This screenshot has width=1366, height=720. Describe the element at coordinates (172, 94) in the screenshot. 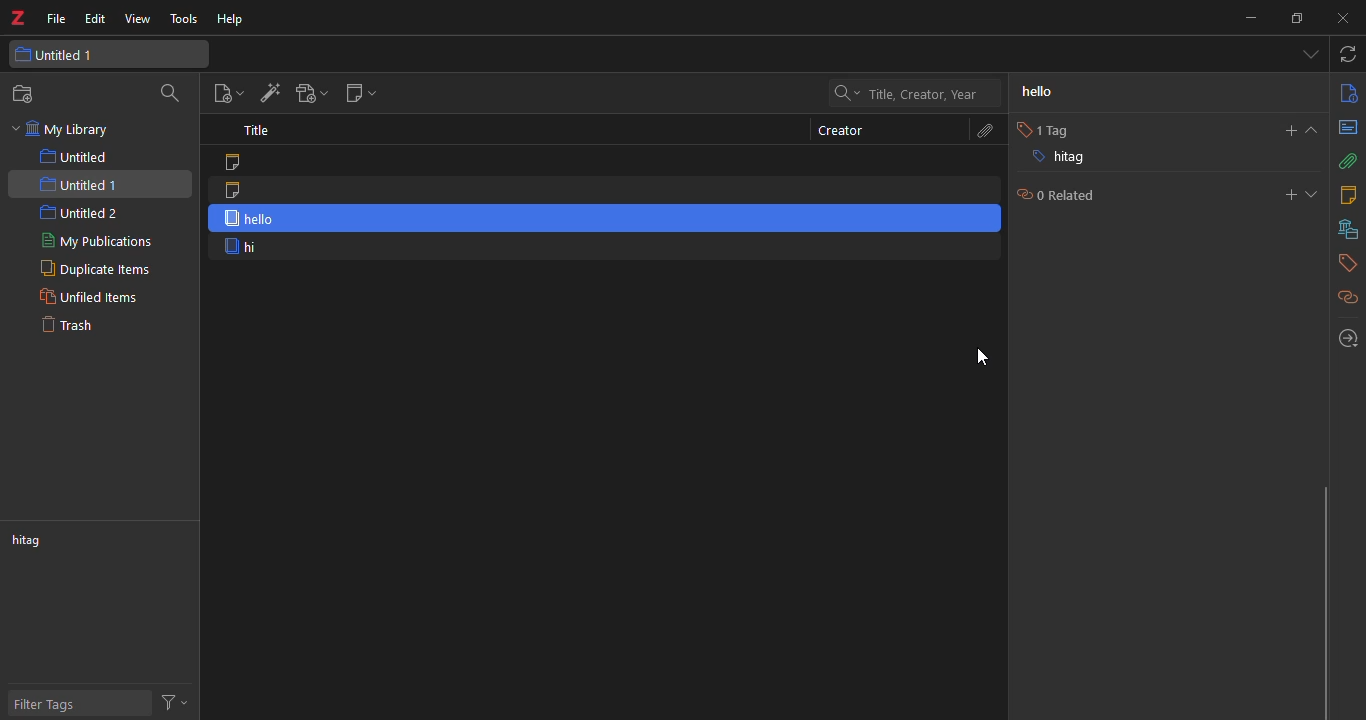

I see `search` at that location.